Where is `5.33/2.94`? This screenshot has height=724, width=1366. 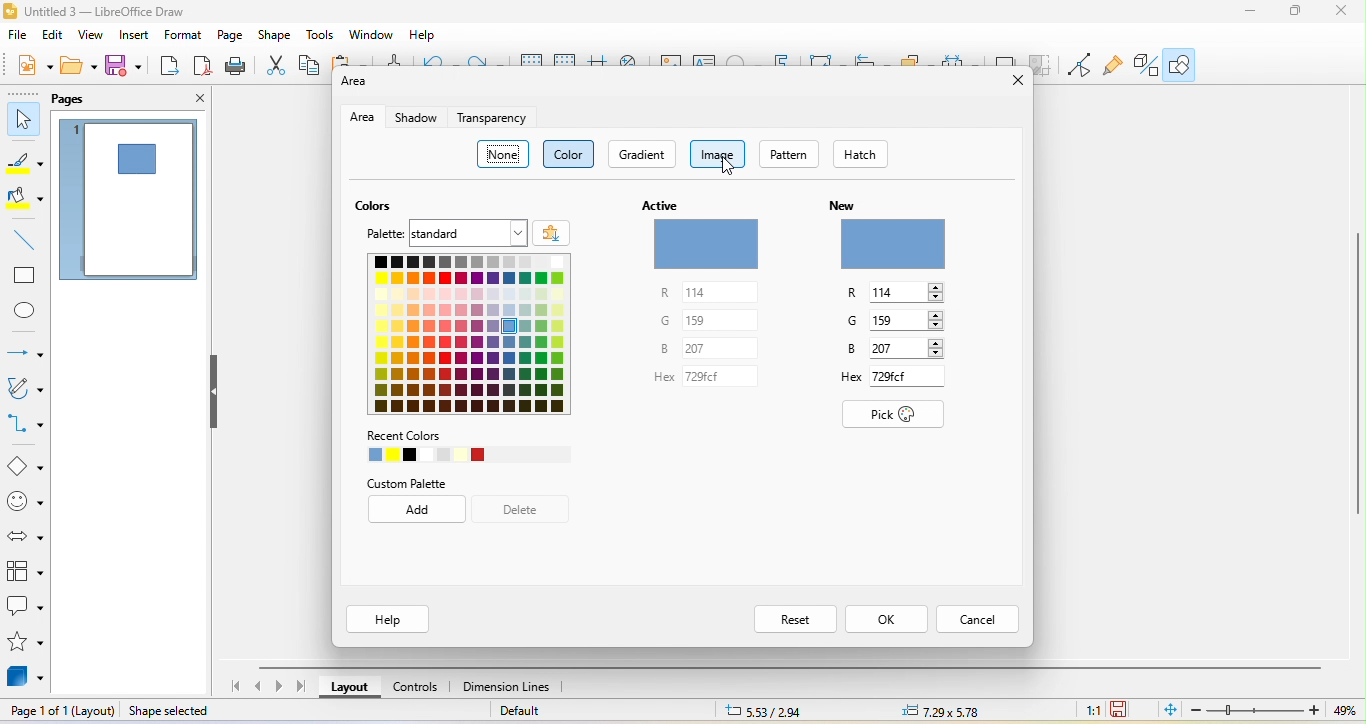 5.33/2.94 is located at coordinates (763, 711).